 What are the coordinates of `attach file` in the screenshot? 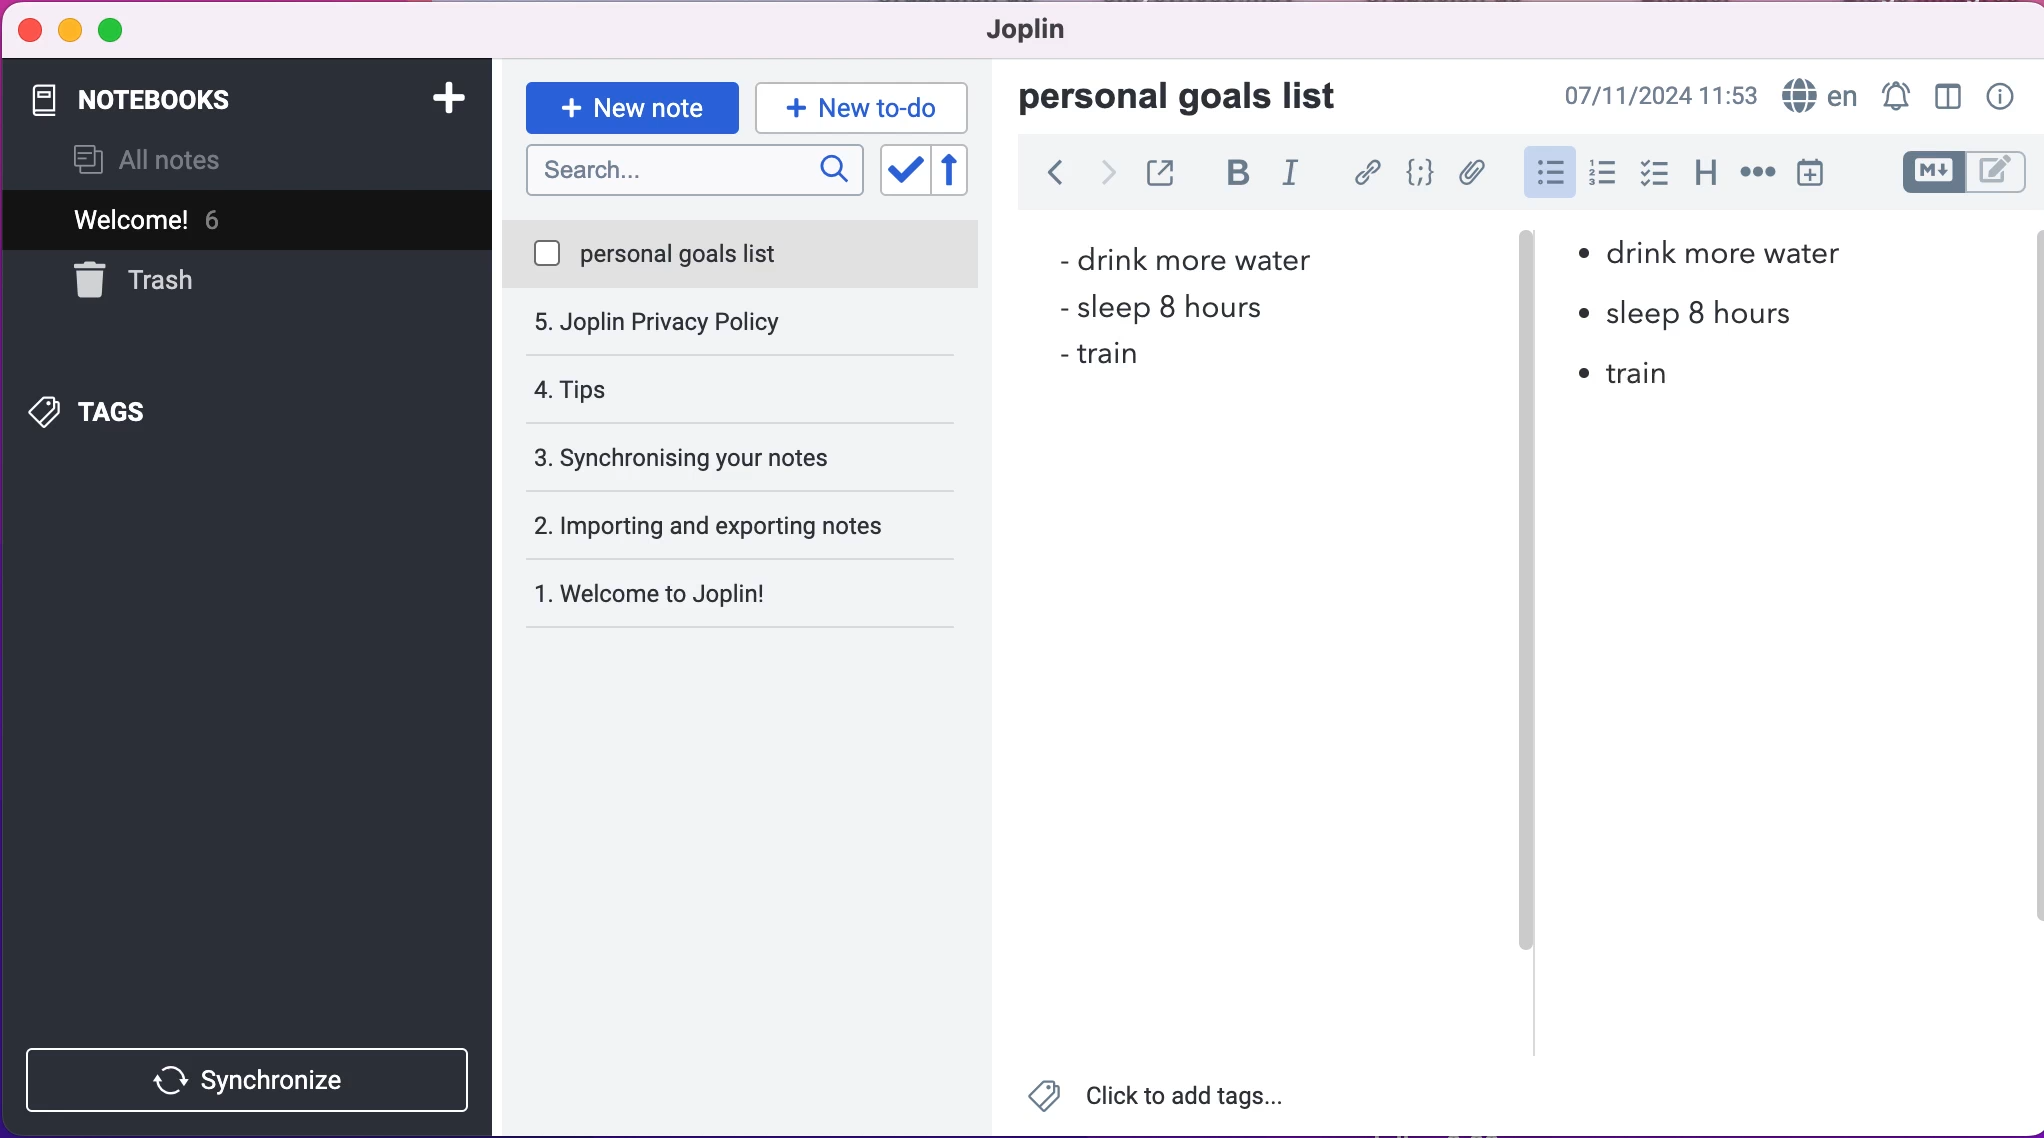 It's located at (1469, 173).